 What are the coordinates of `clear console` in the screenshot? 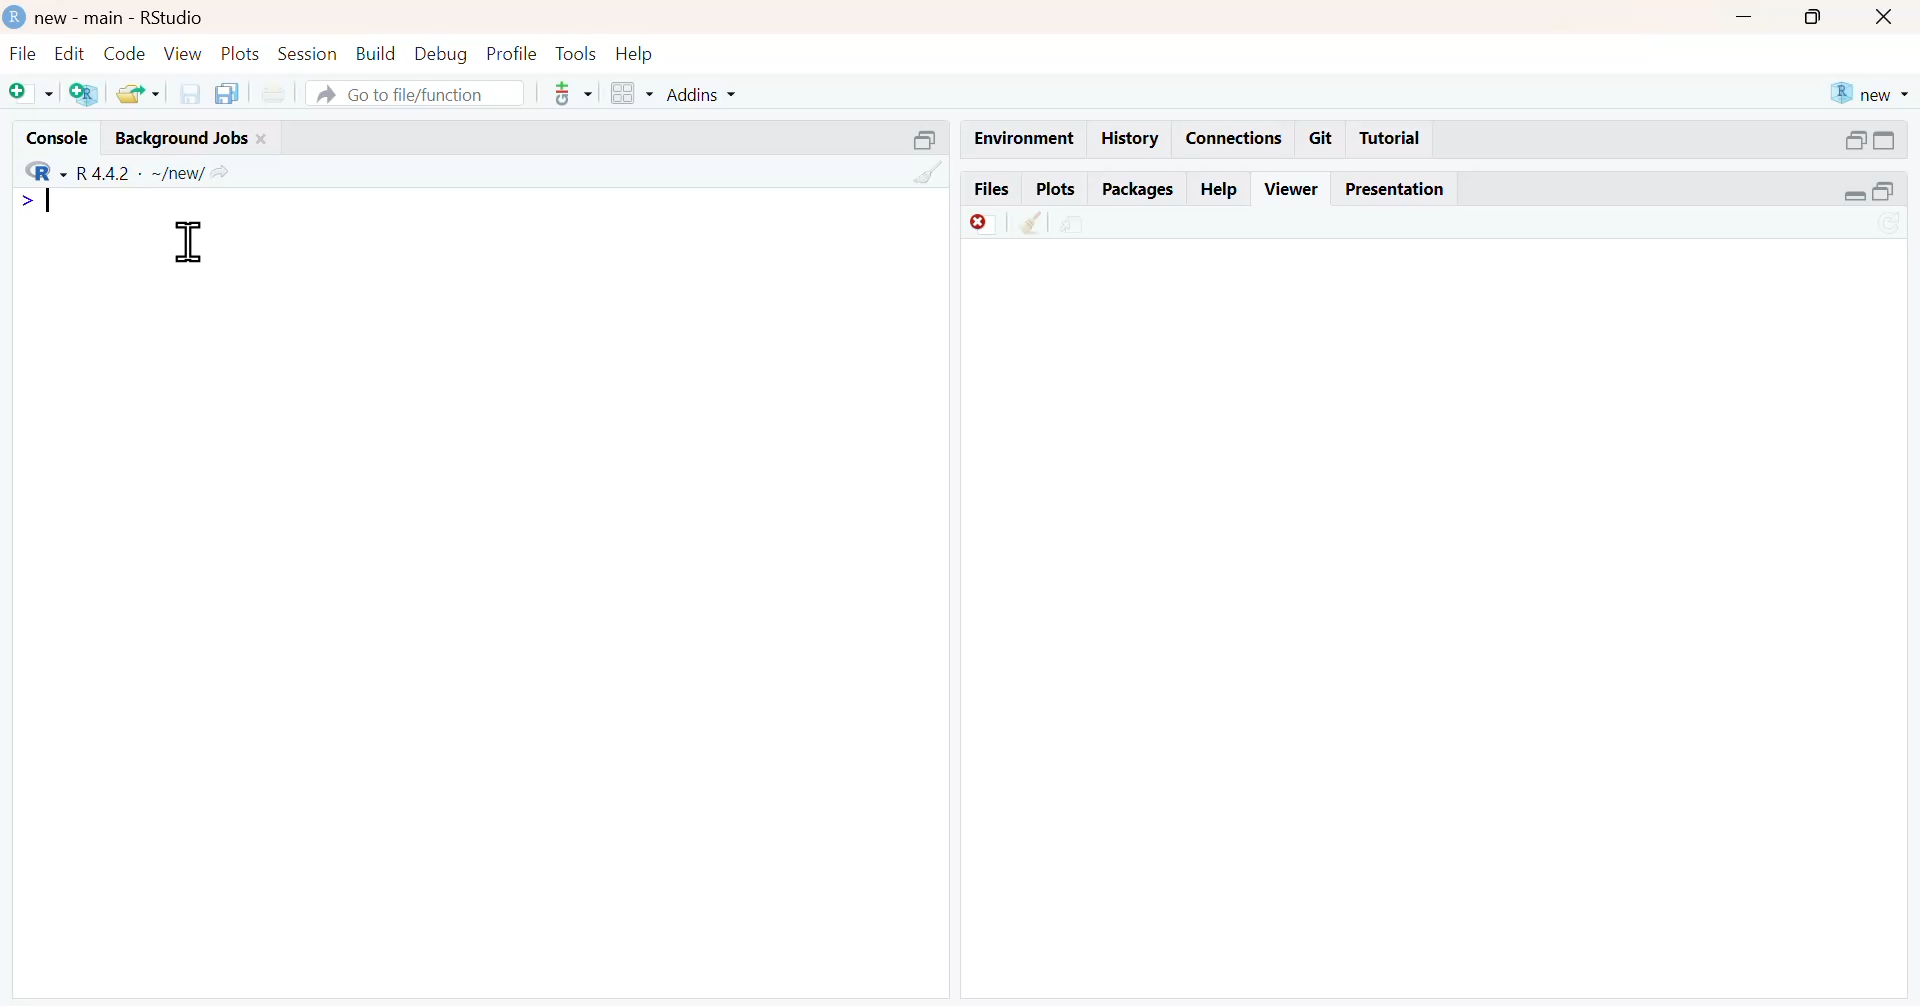 It's located at (927, 172).